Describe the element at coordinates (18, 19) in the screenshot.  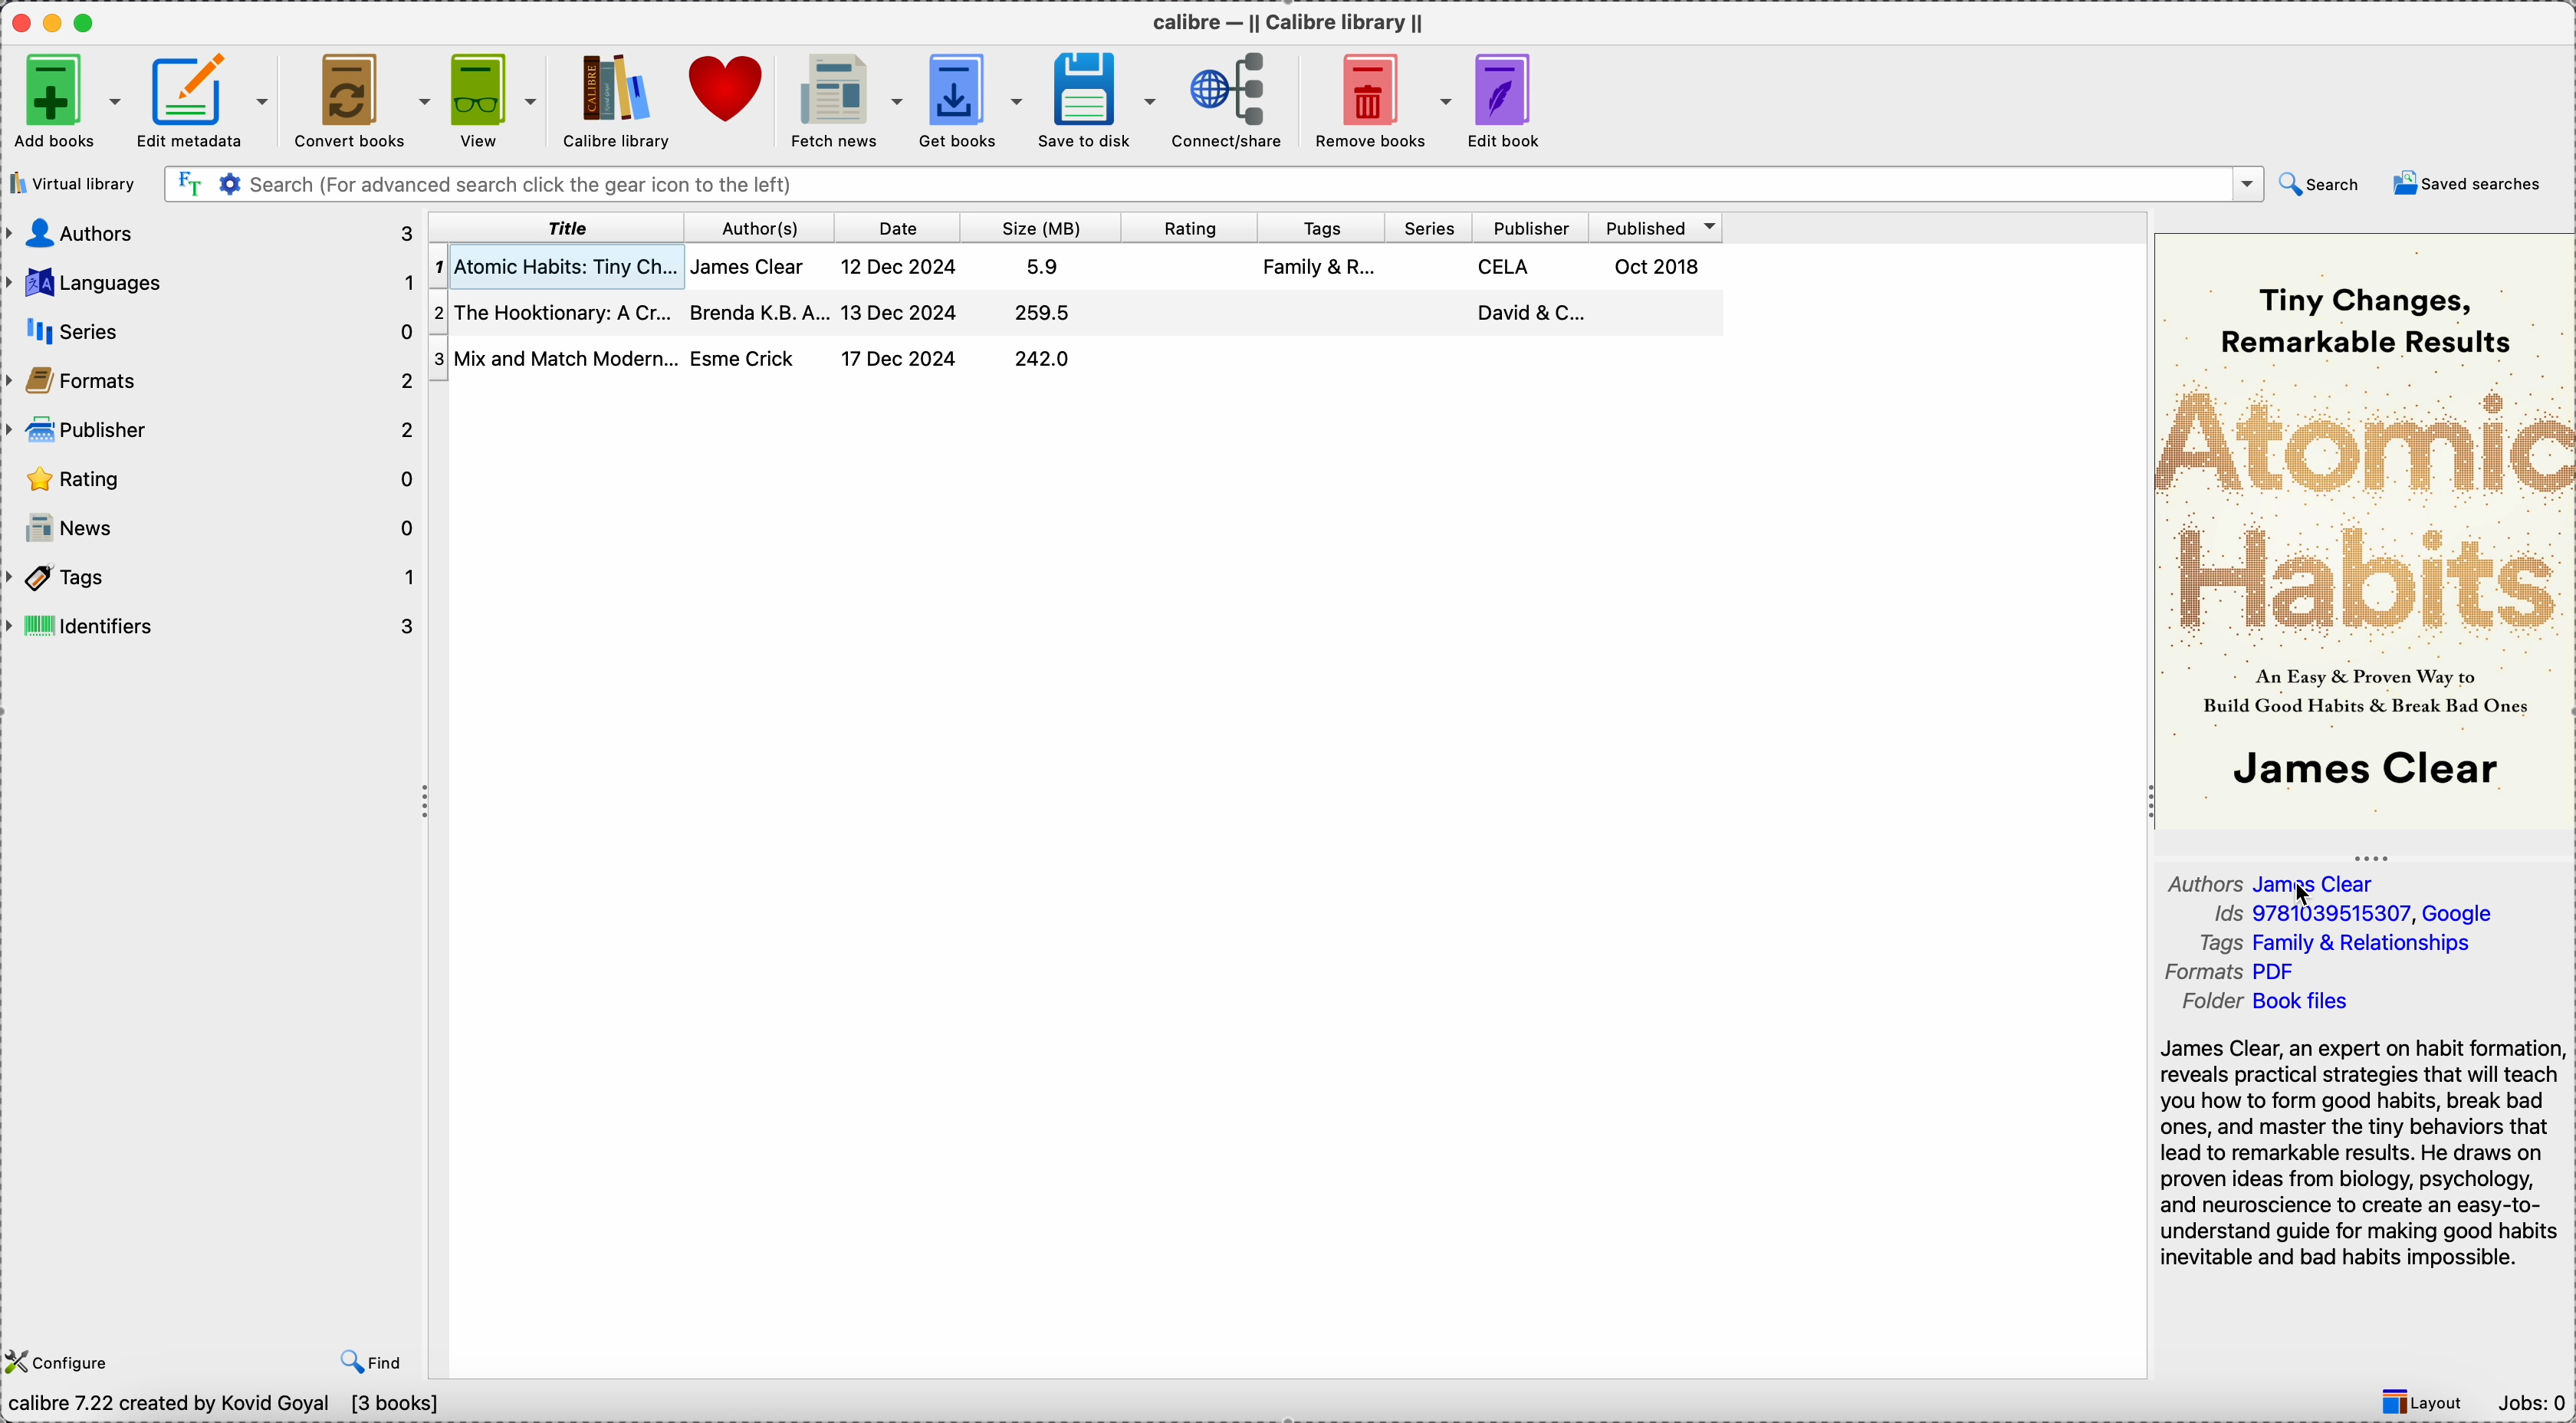
I see `close program` at that location.